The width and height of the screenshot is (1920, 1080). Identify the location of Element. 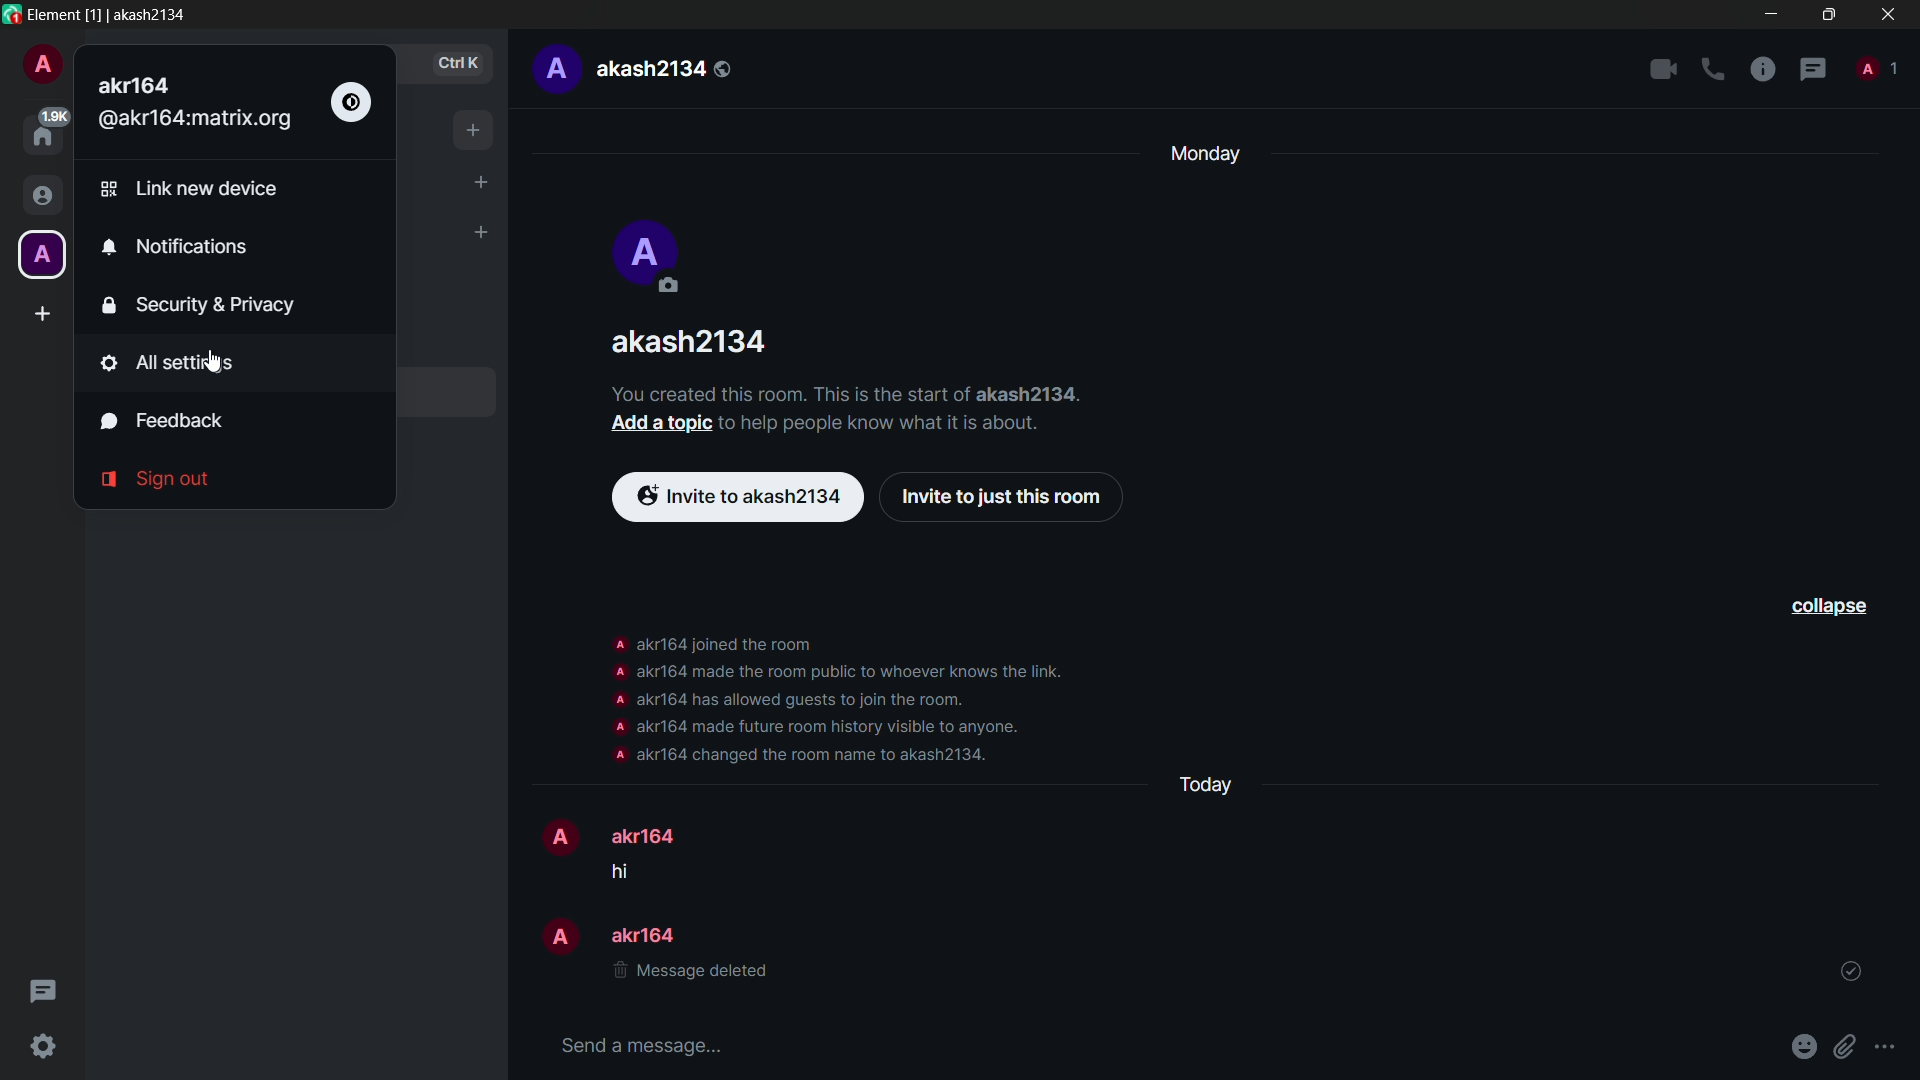
(54, 13).